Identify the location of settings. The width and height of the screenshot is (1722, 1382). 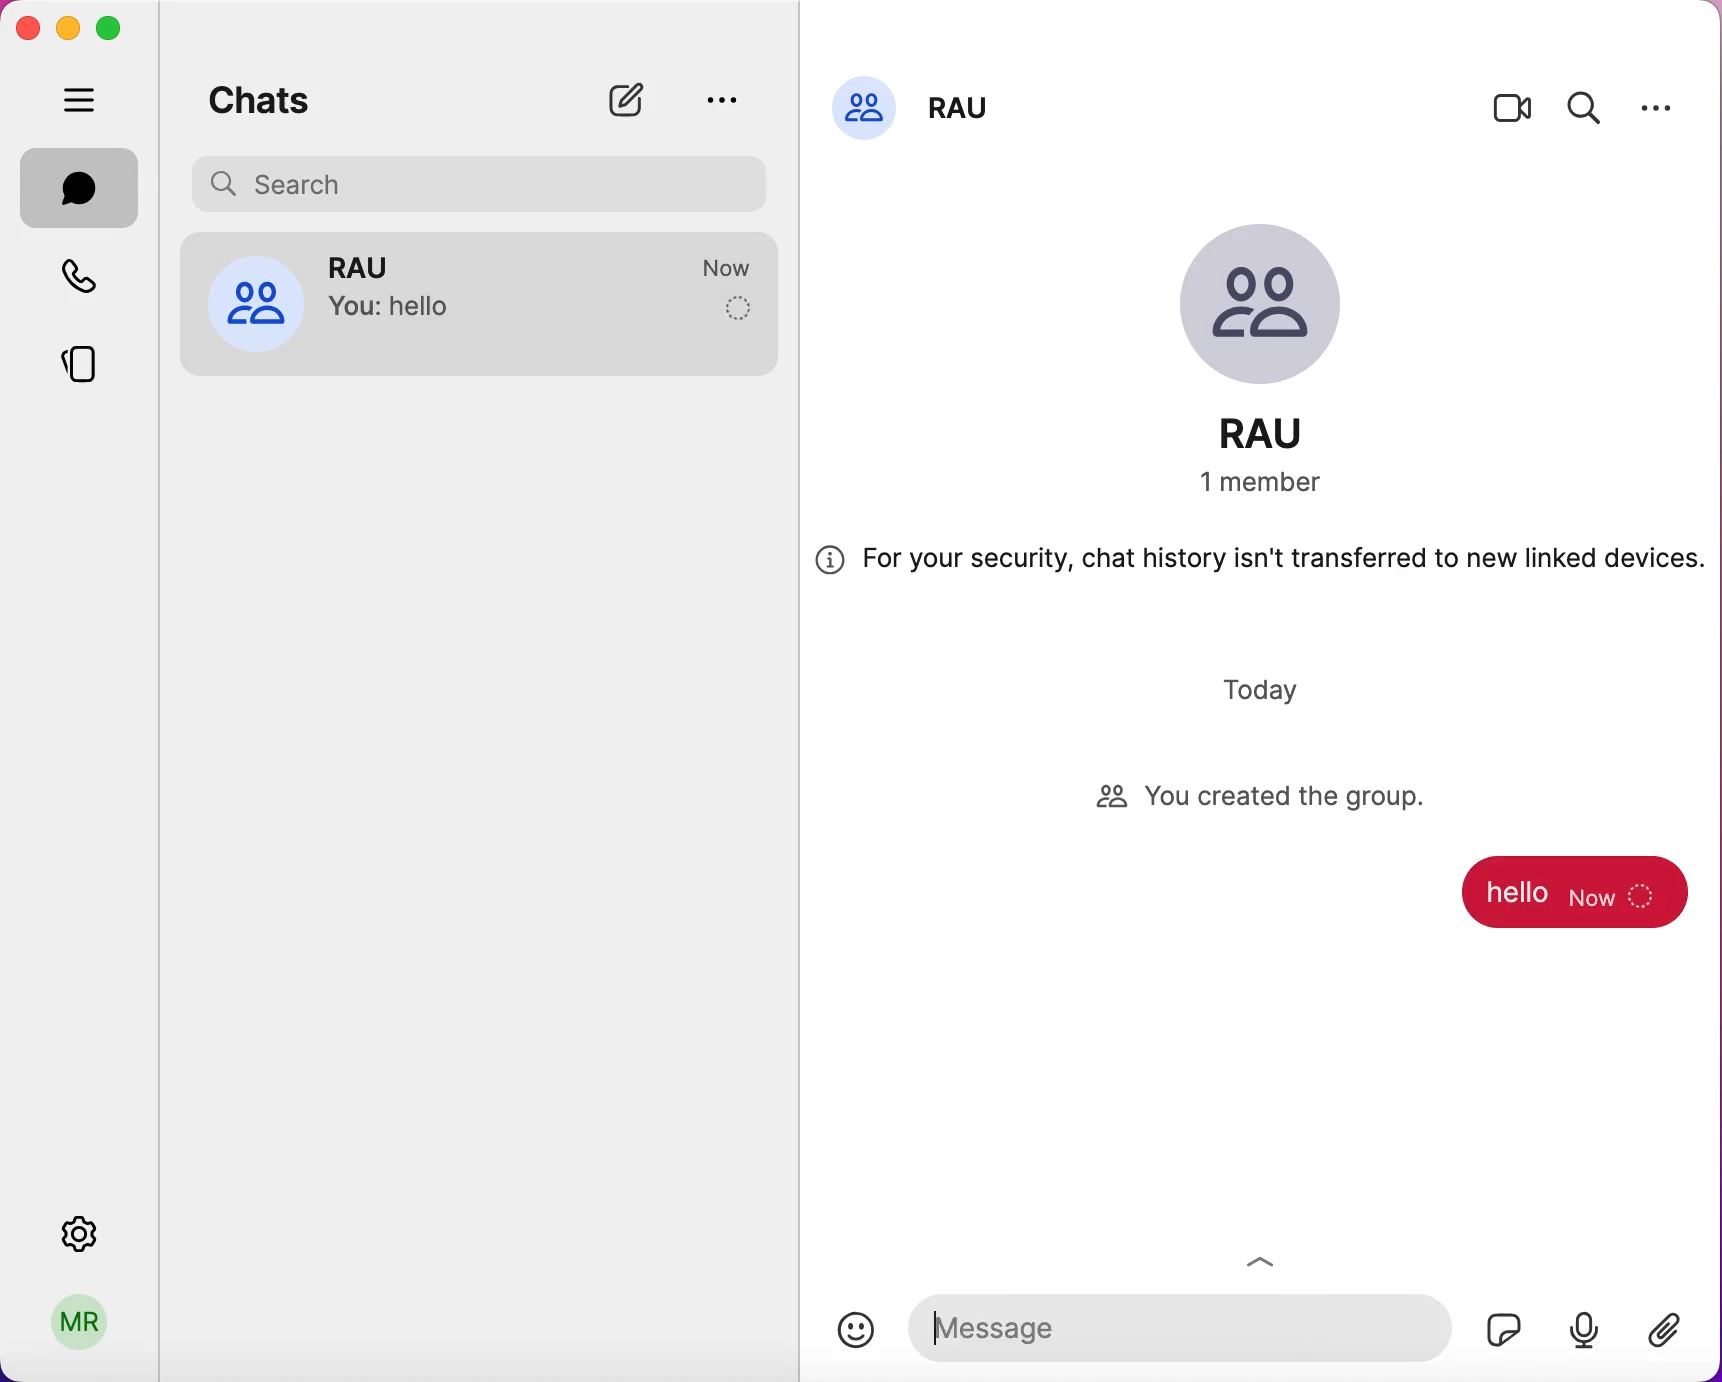
(1657, 107).